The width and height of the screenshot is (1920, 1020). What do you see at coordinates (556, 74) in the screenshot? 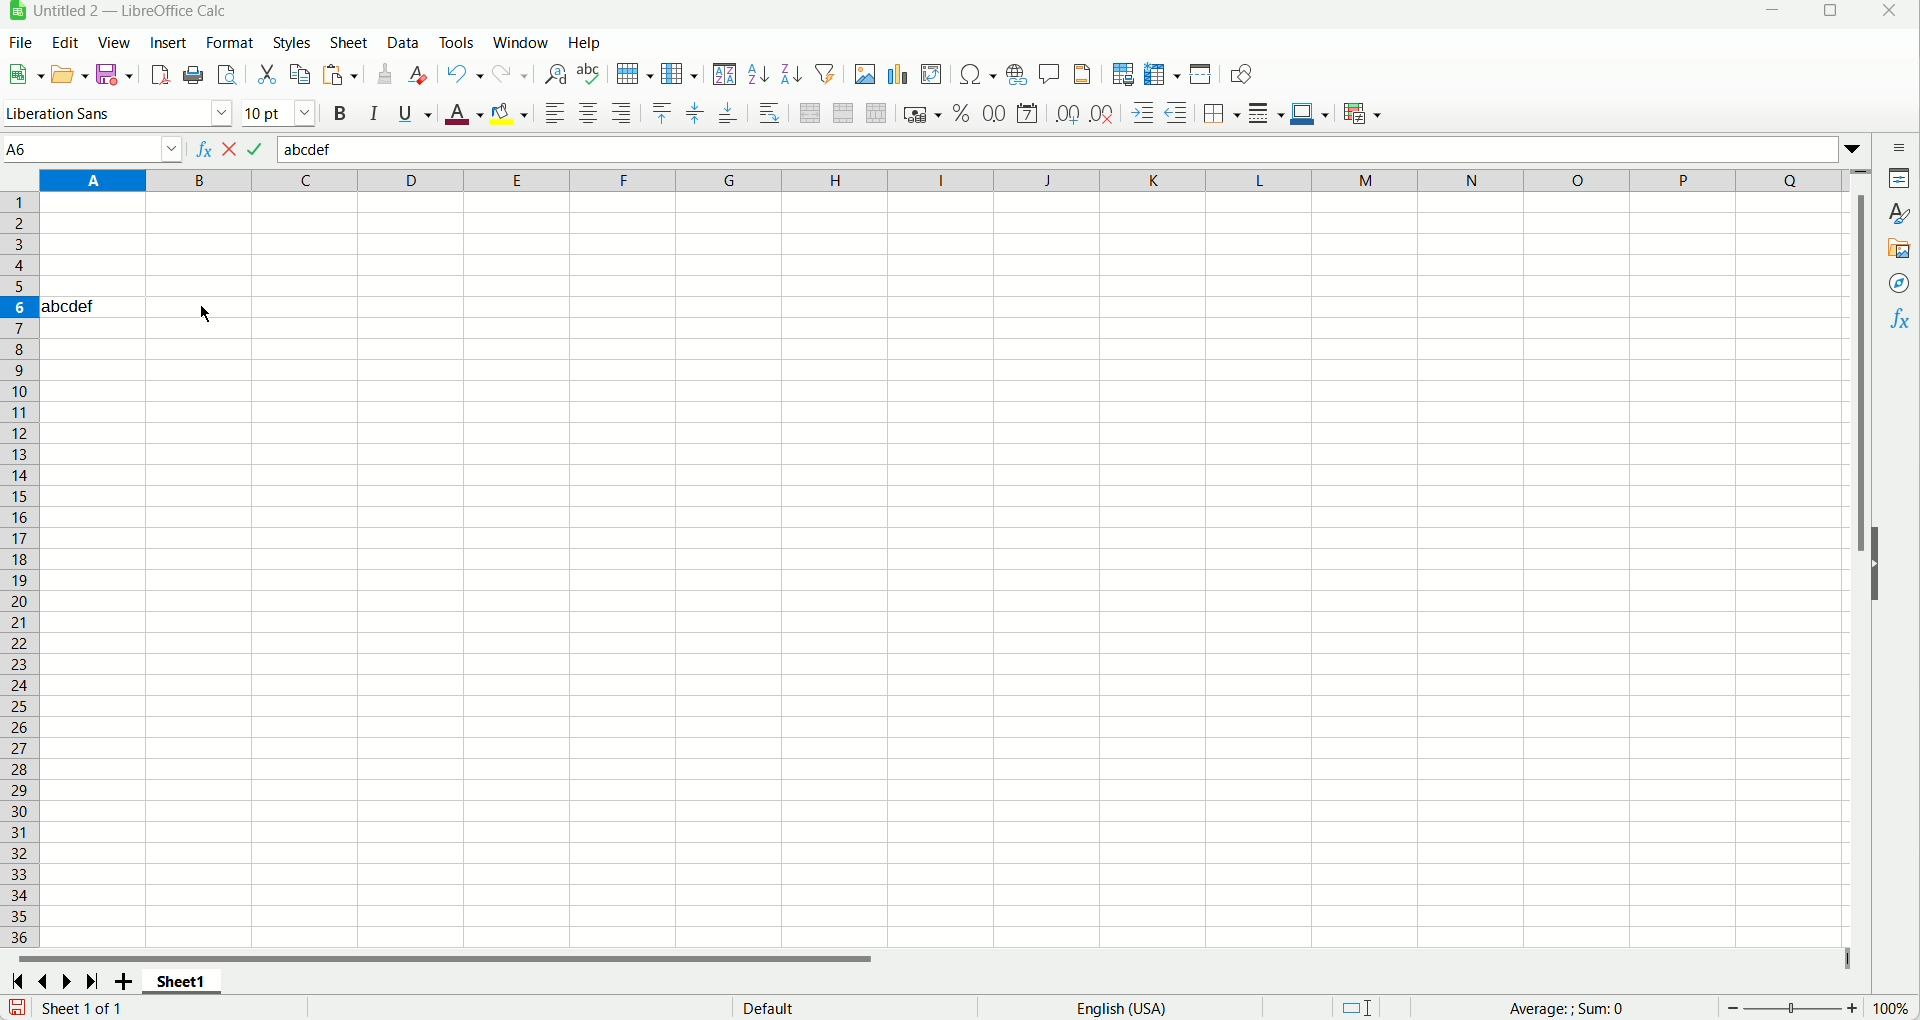
I see `find and replace` at bounding box center [556, 74].